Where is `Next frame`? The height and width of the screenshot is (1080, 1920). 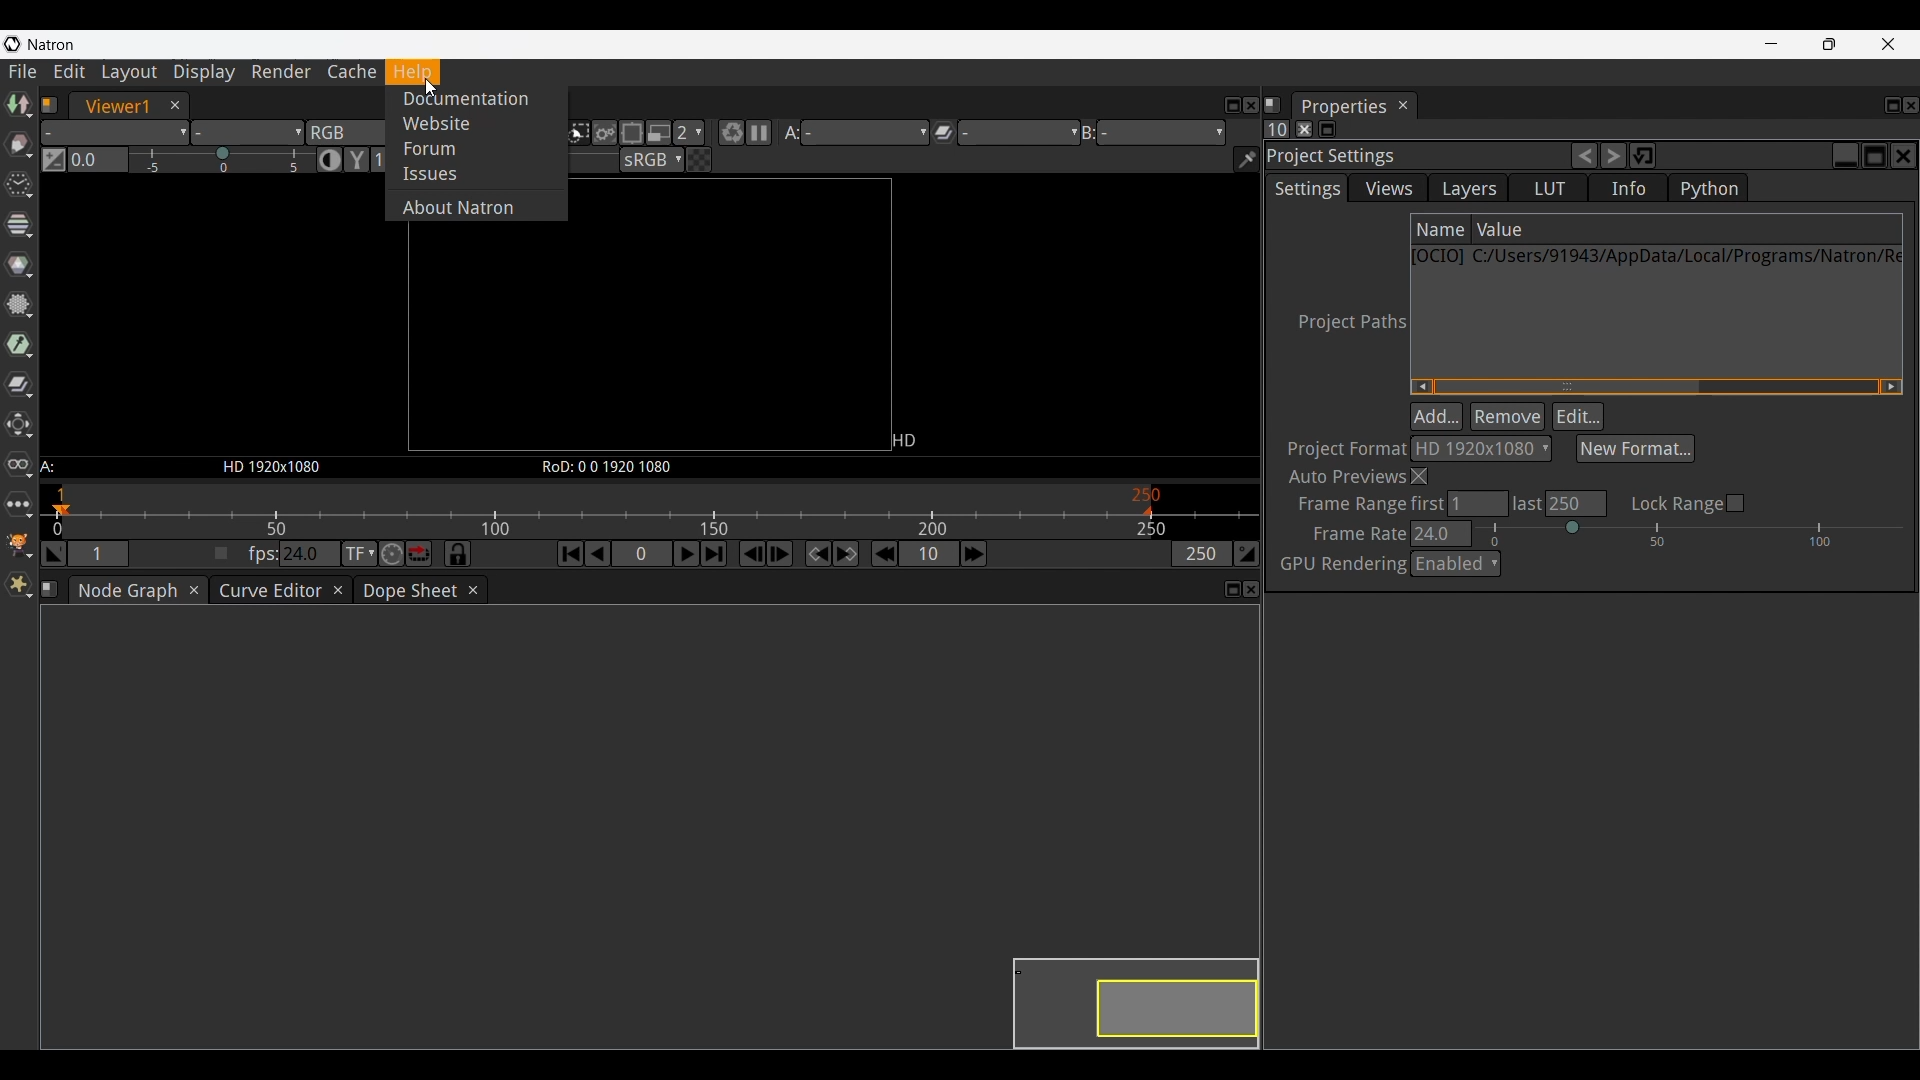
Next frame is located at coordinates (780, 554).